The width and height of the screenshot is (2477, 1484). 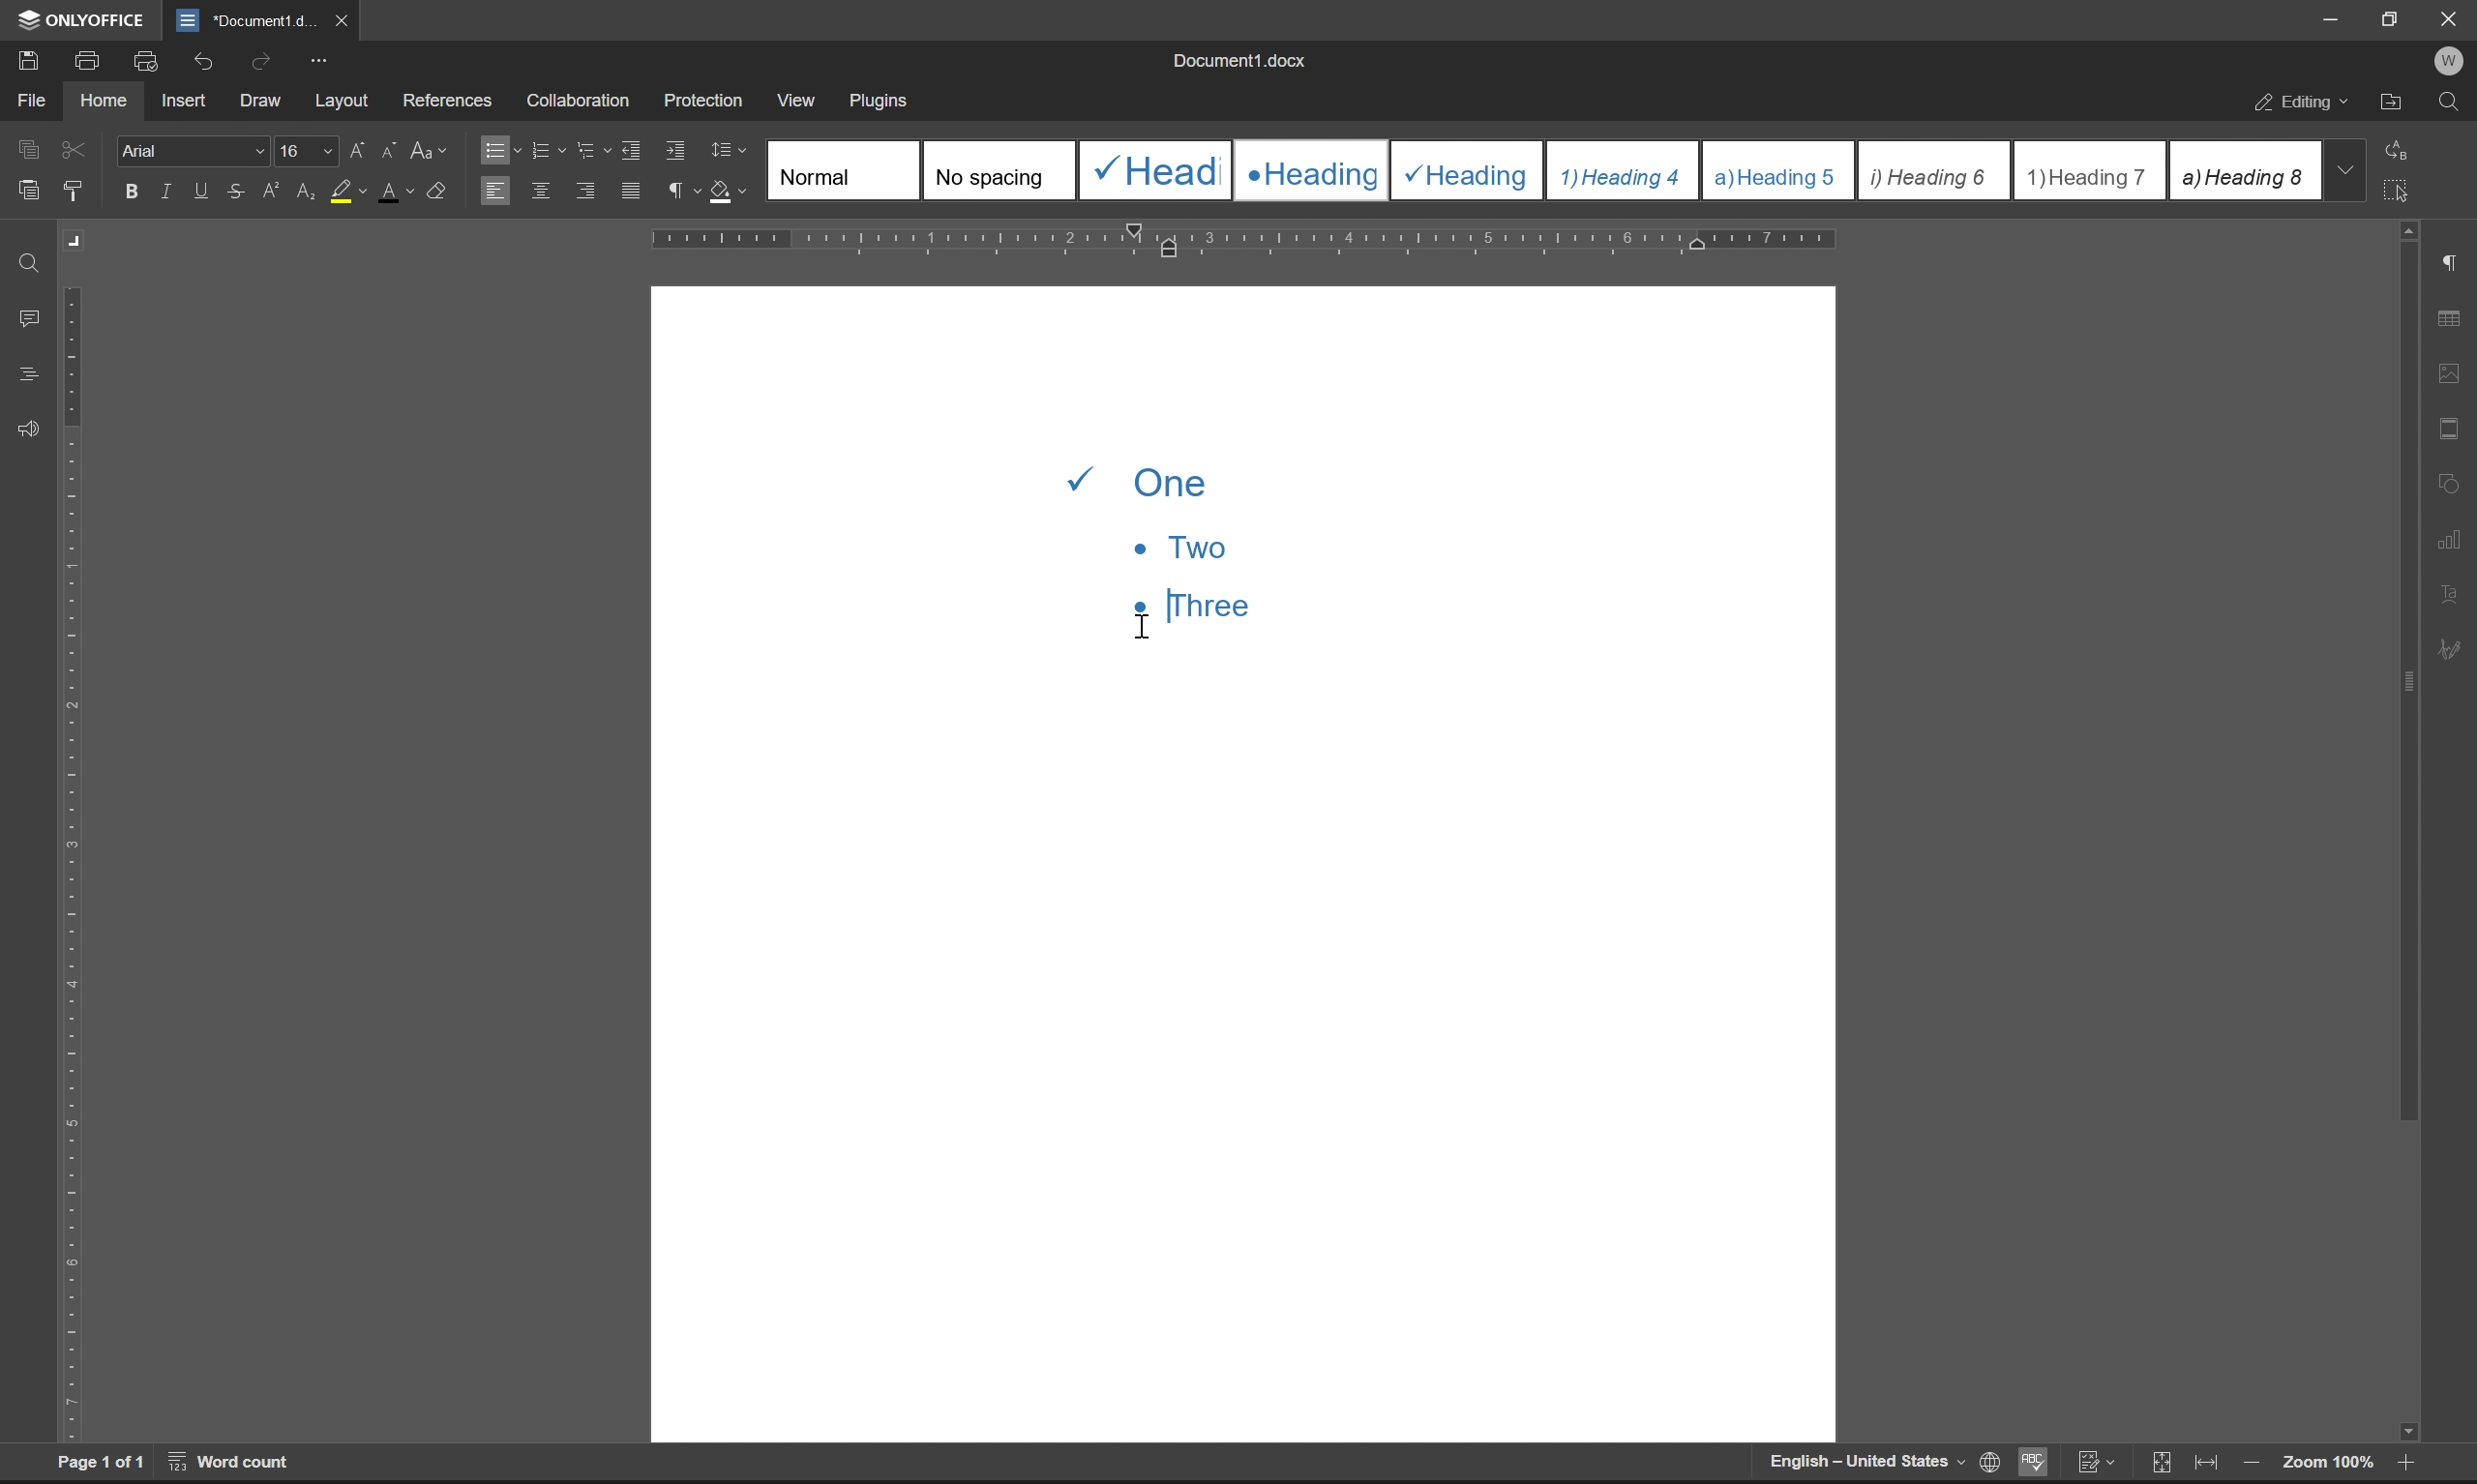 What do you see at coordinates (2206, 1463) in the screenshot?
I see `fit to width` at bounding box center [2206, 1463].